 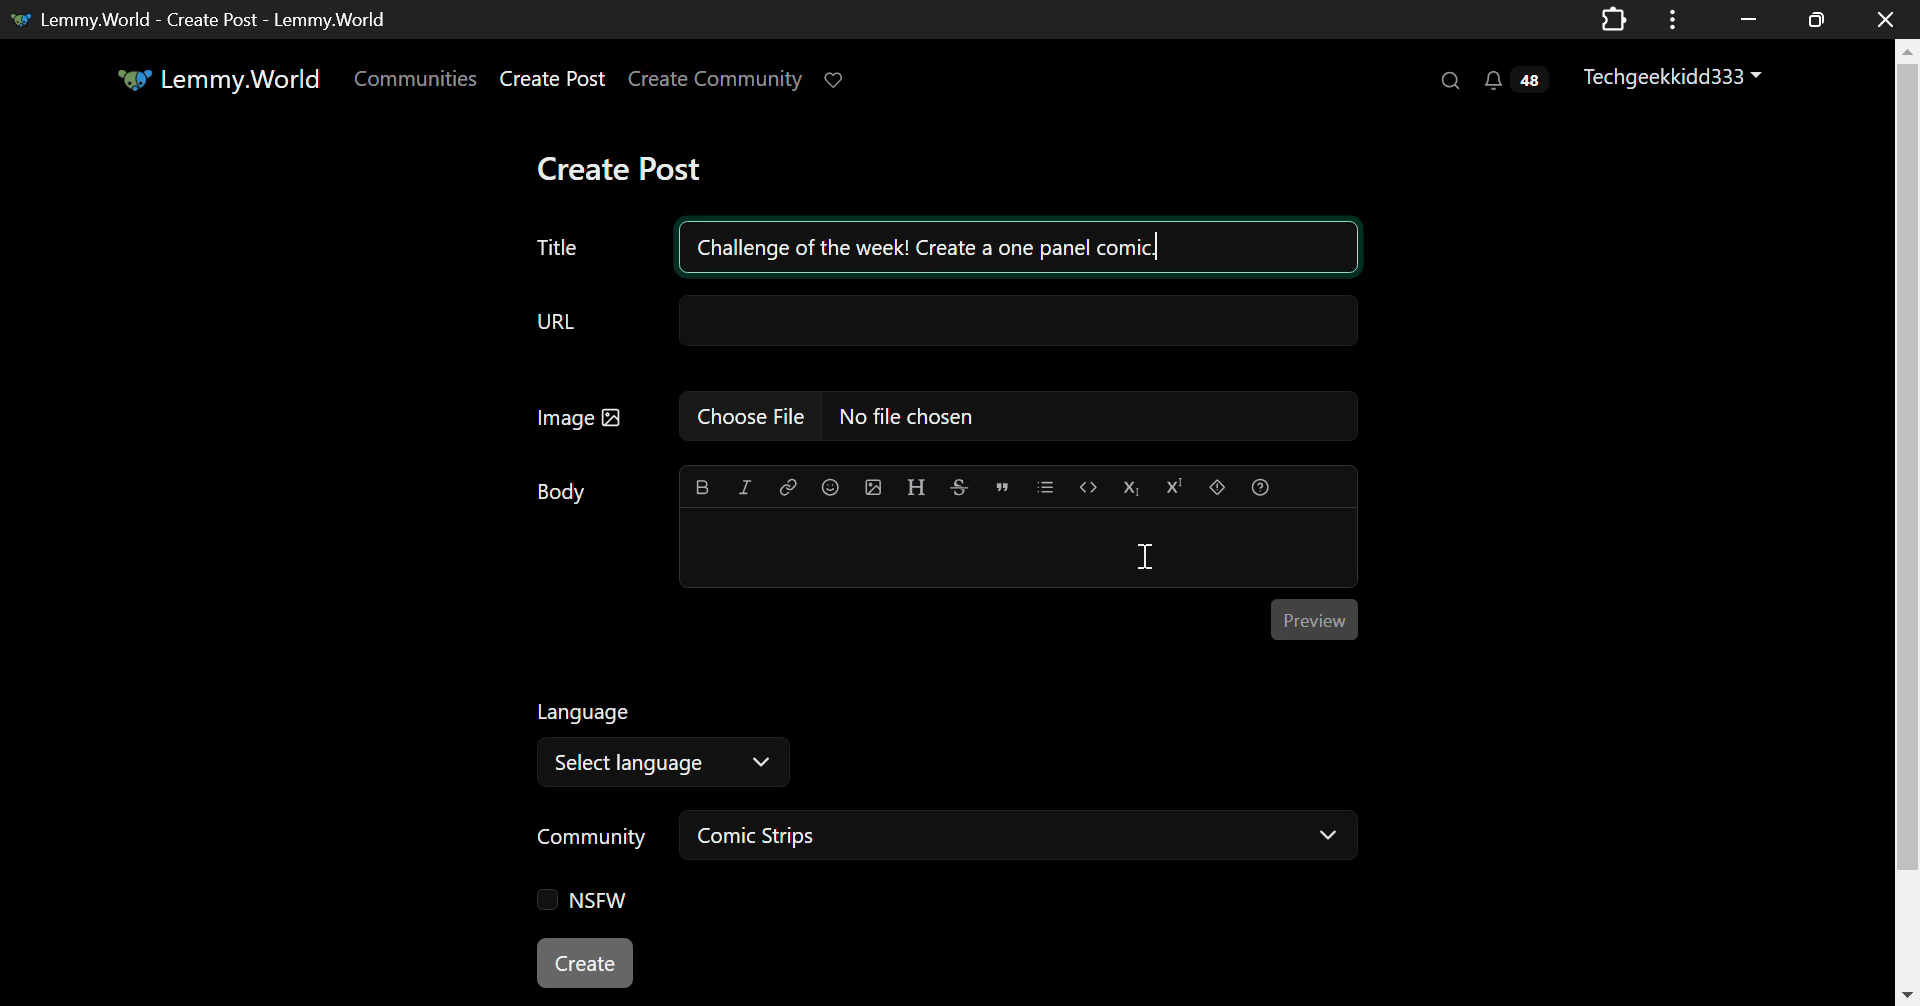 I want to click on Lemmy.World- Create Post -Lemmy.World, so click(x=206, y=17).